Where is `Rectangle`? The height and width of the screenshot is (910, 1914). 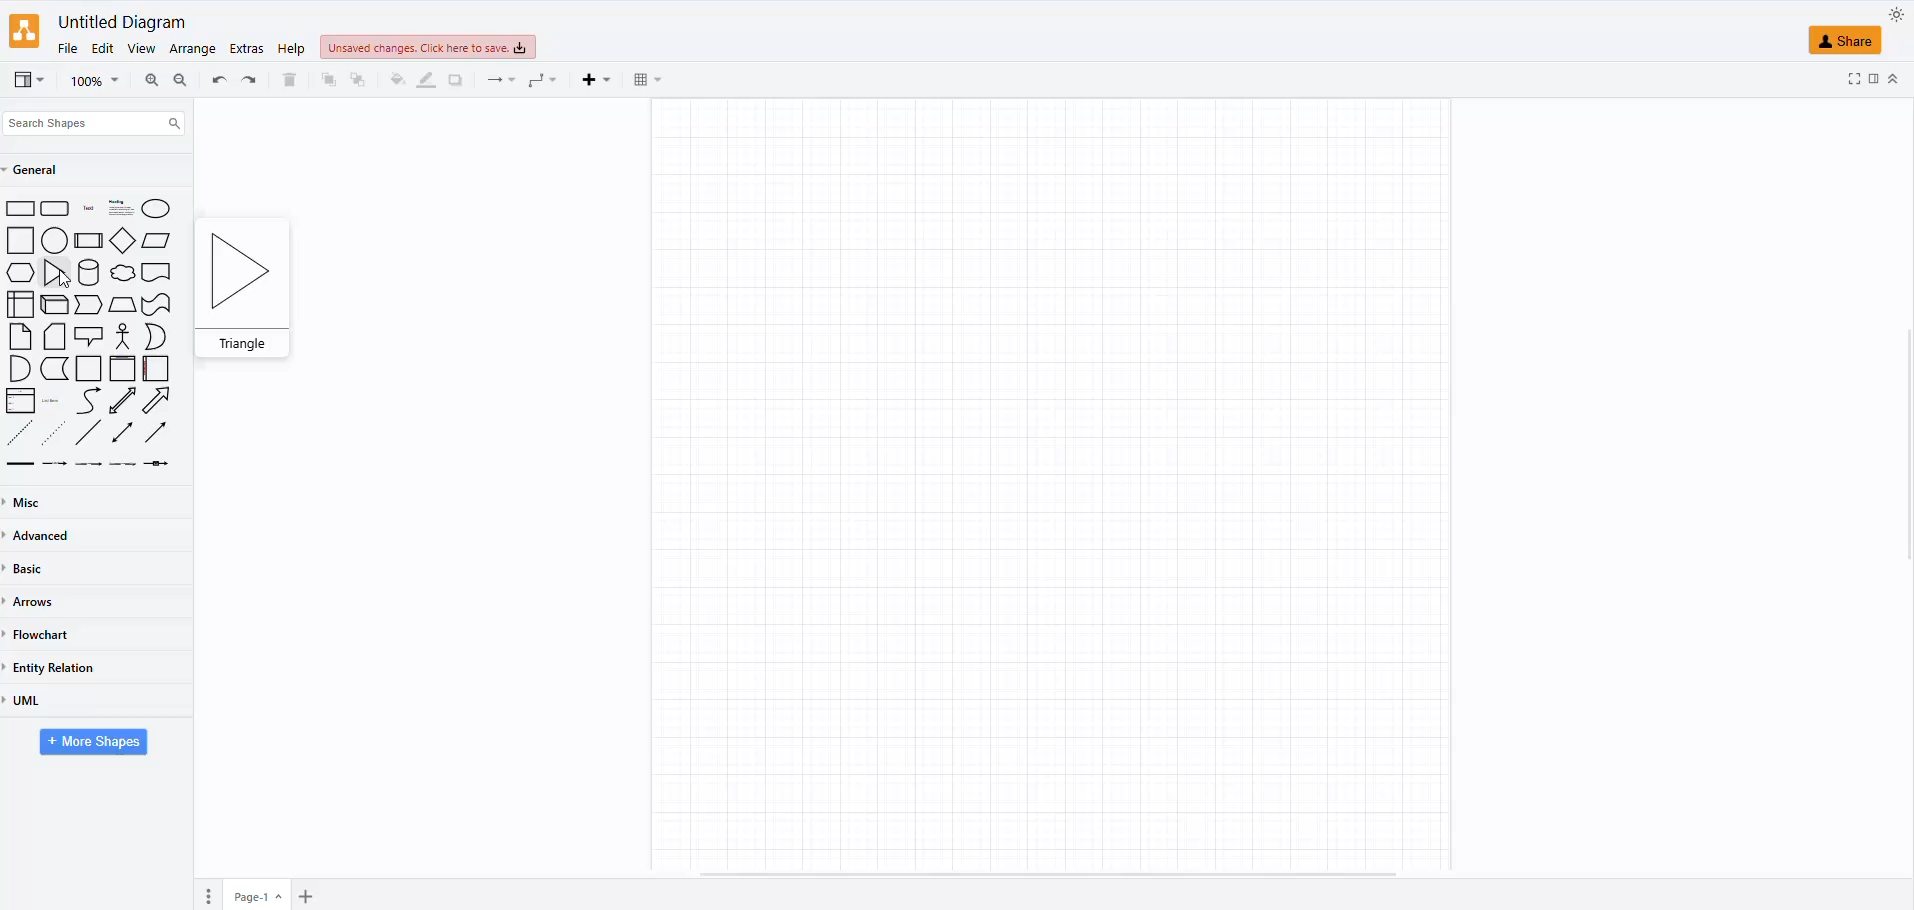
Rectangle is located at coordinates (20, 240).